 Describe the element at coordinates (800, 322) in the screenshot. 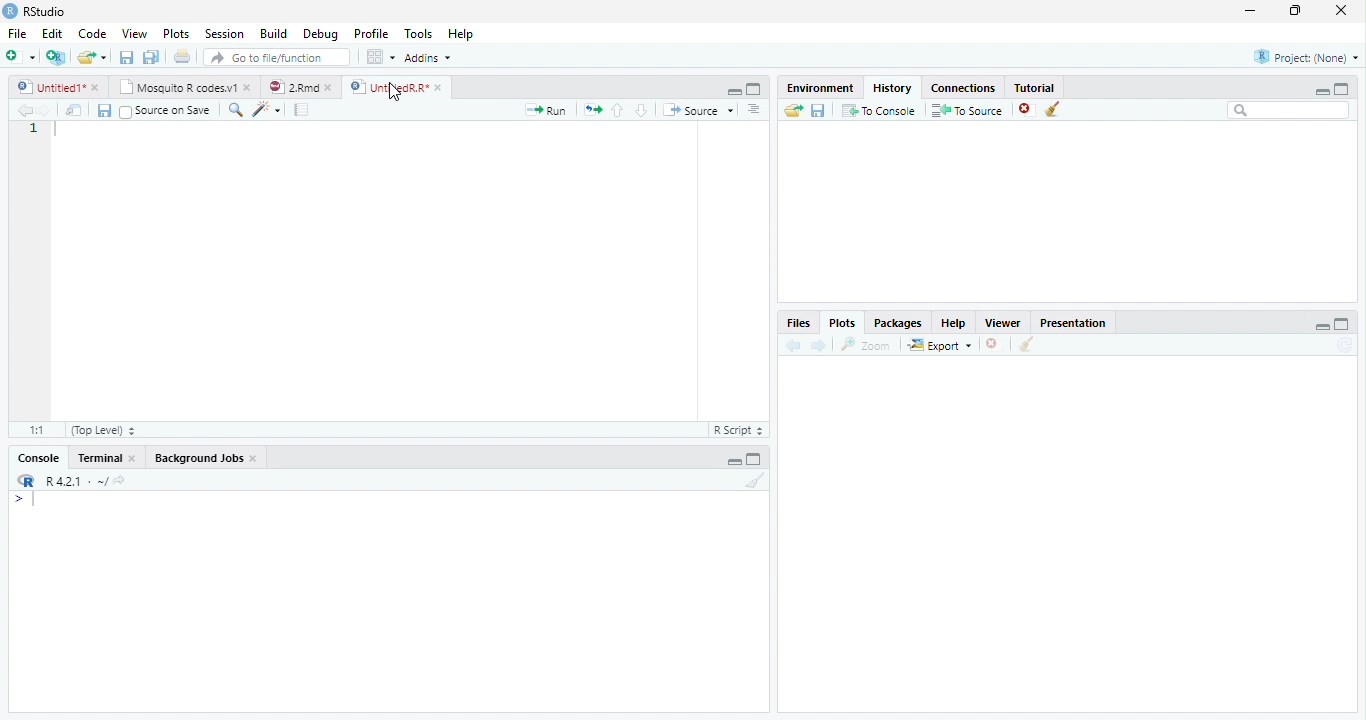

I see `Files` at that location.